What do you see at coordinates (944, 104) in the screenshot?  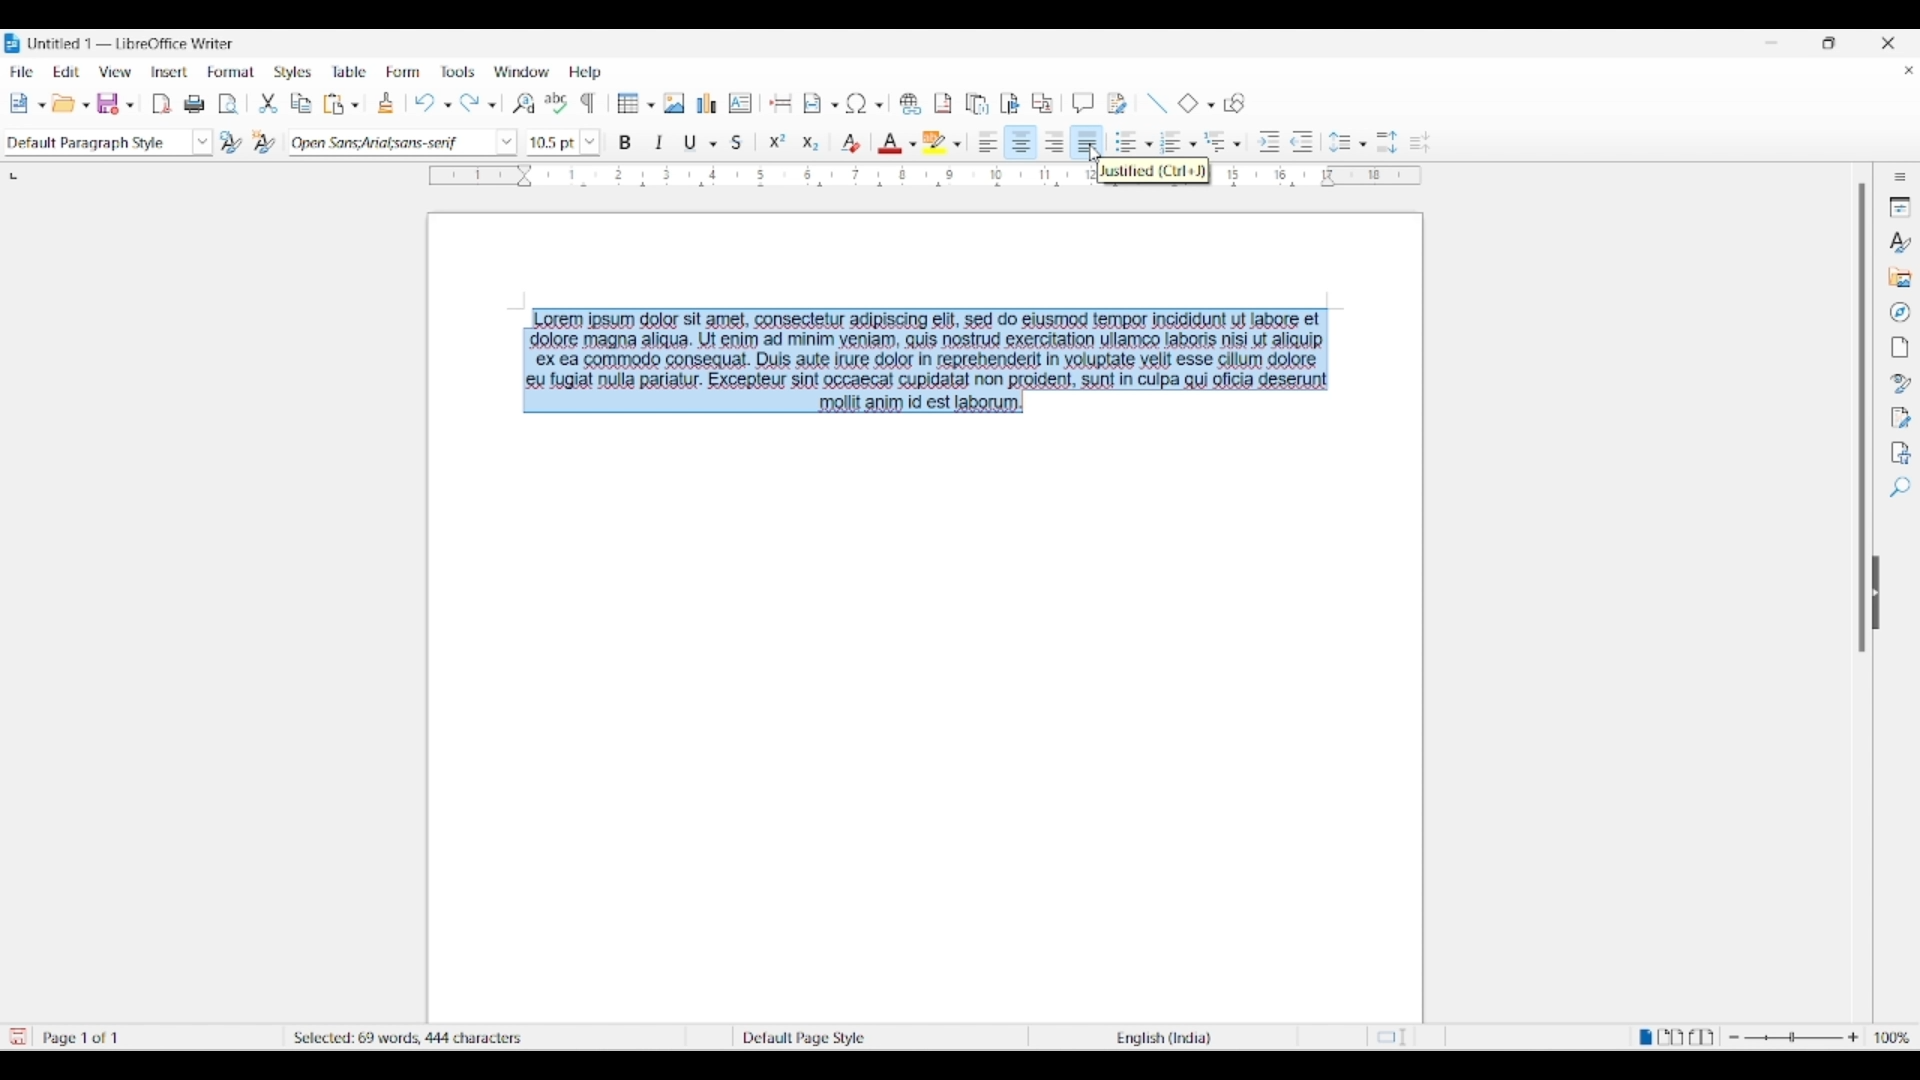 I see `Insert footnote` at bounding box center [944, 104].